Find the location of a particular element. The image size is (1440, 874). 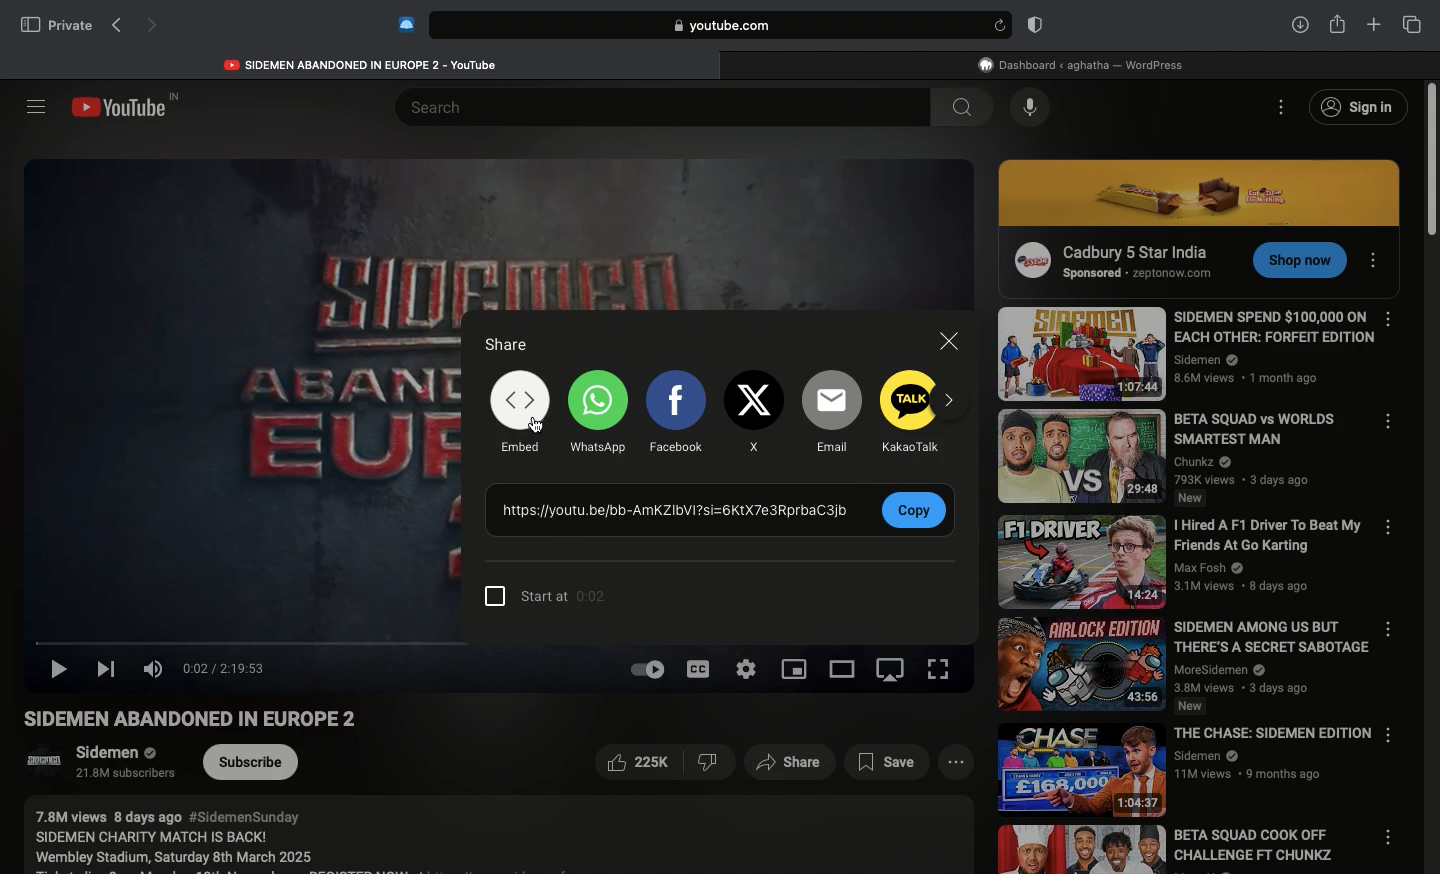

Full screen is located at coordinates (940, 669).